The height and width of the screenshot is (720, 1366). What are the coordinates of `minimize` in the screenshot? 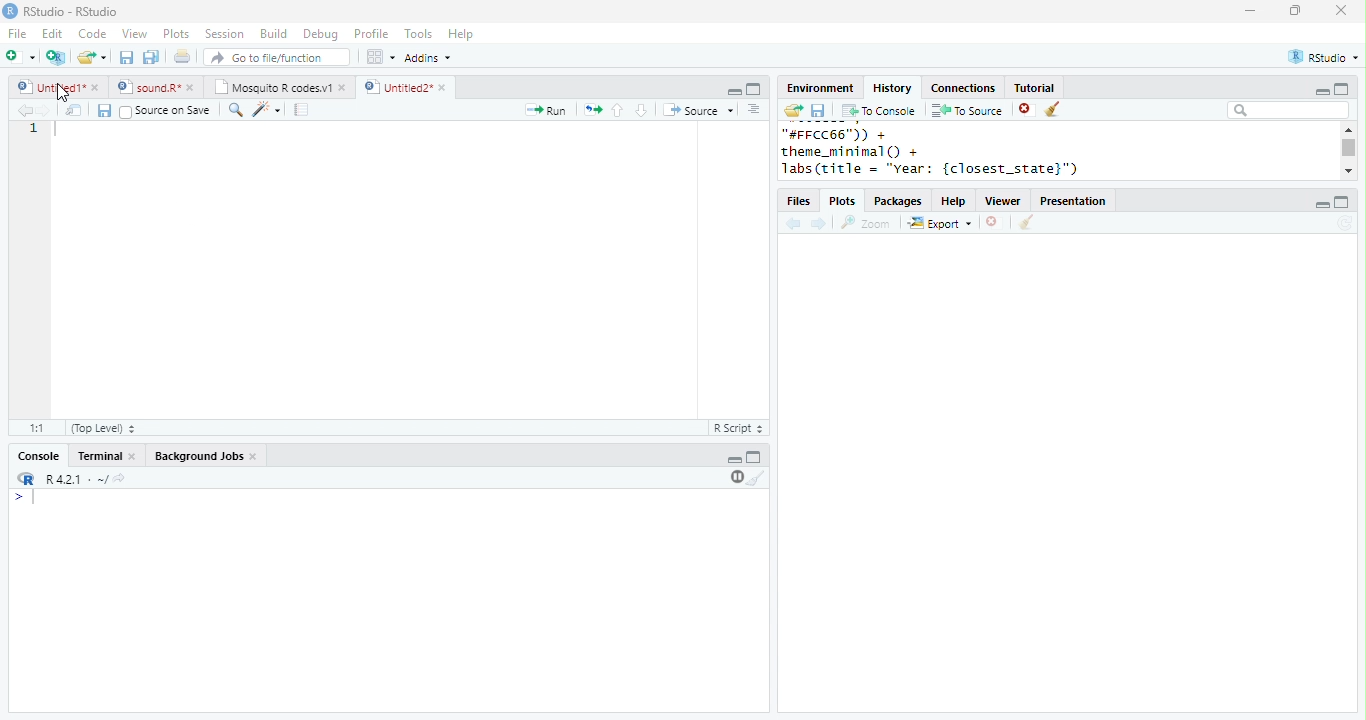 It's located at (734, 460).